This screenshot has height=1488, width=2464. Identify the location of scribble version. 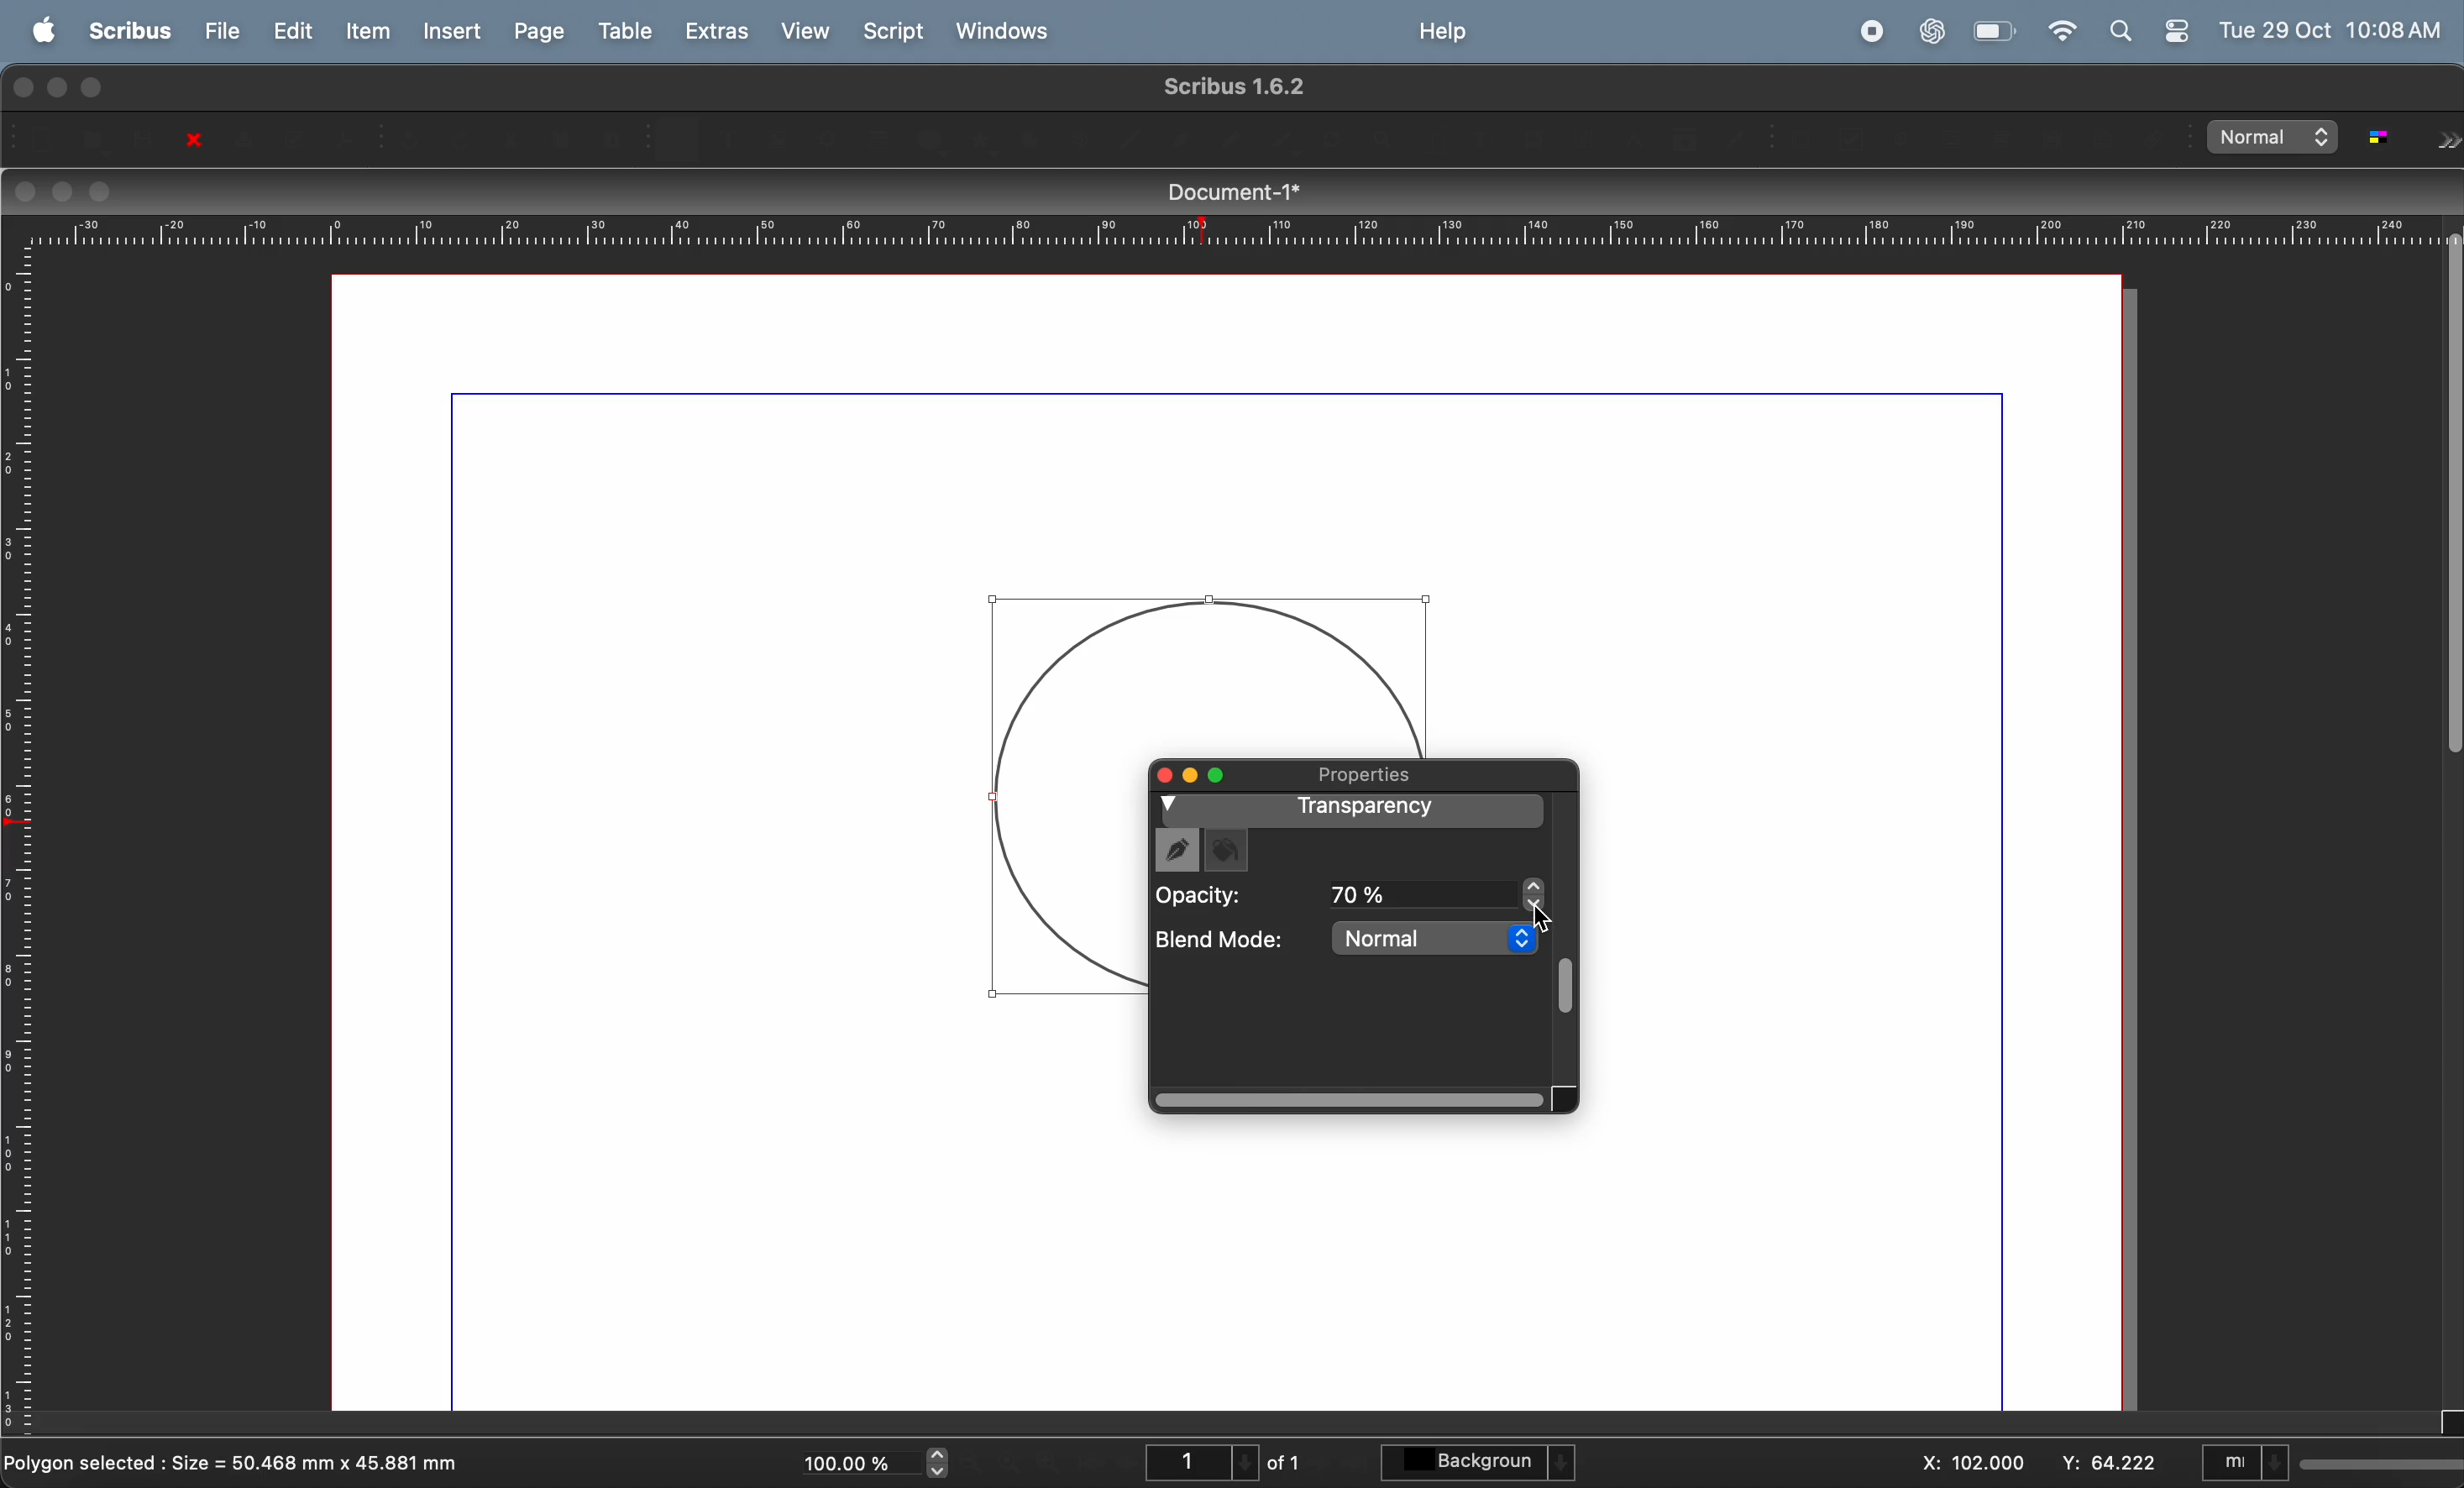
(1231, 86).